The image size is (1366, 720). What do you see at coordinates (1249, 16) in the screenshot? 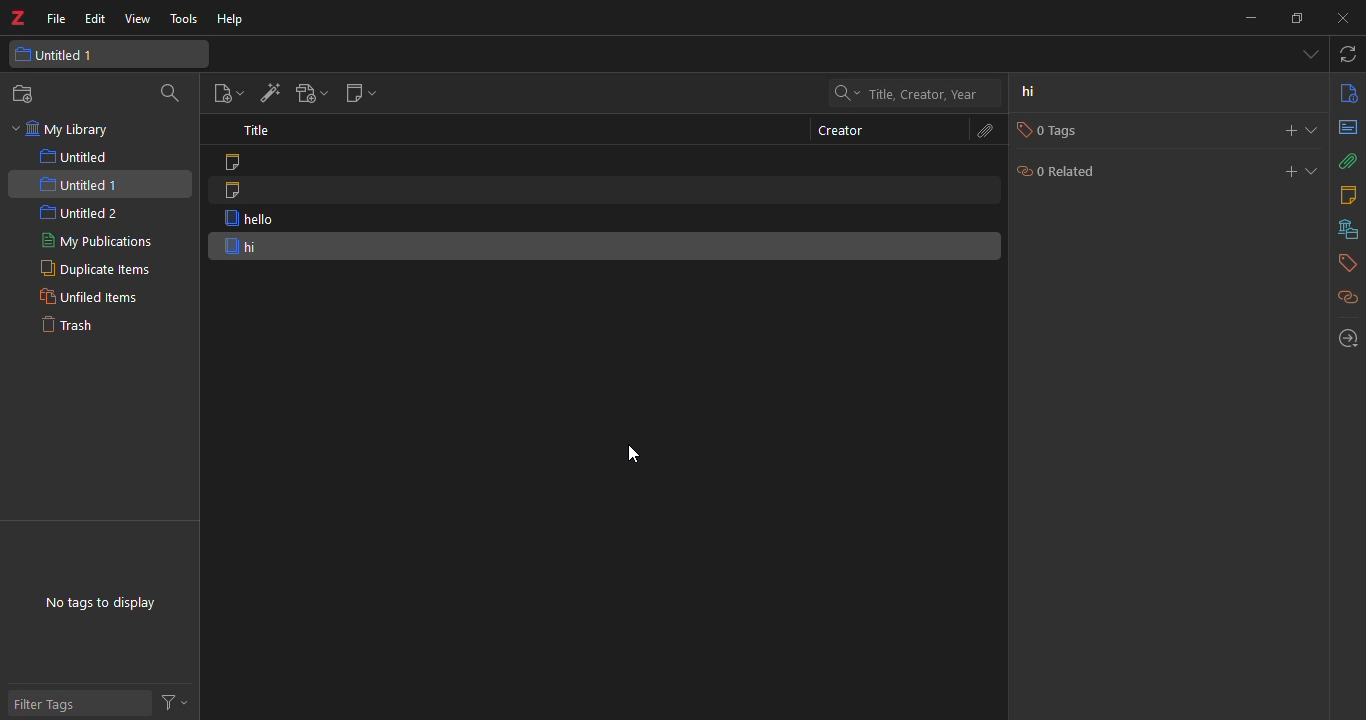
I see `minimize` at bounding box center [1249, 16].